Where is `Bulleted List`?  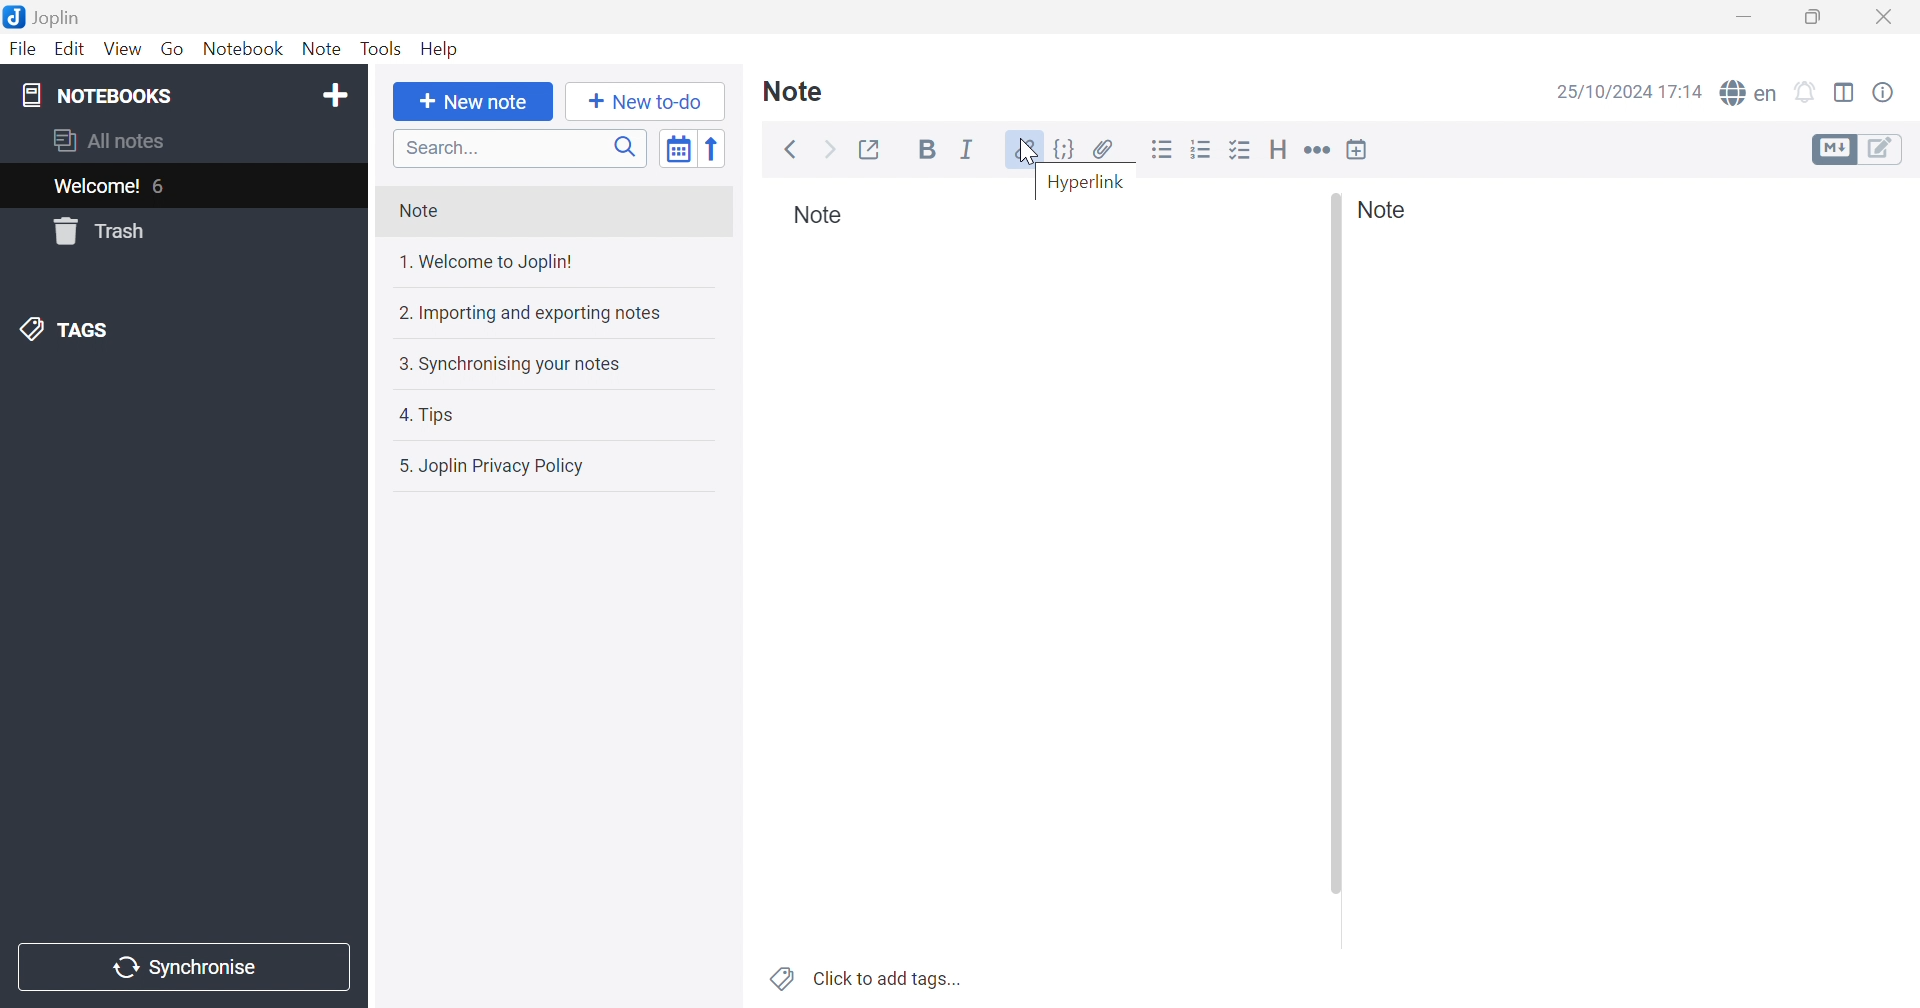 Bulleted List is located at coordinates (1162, 148).